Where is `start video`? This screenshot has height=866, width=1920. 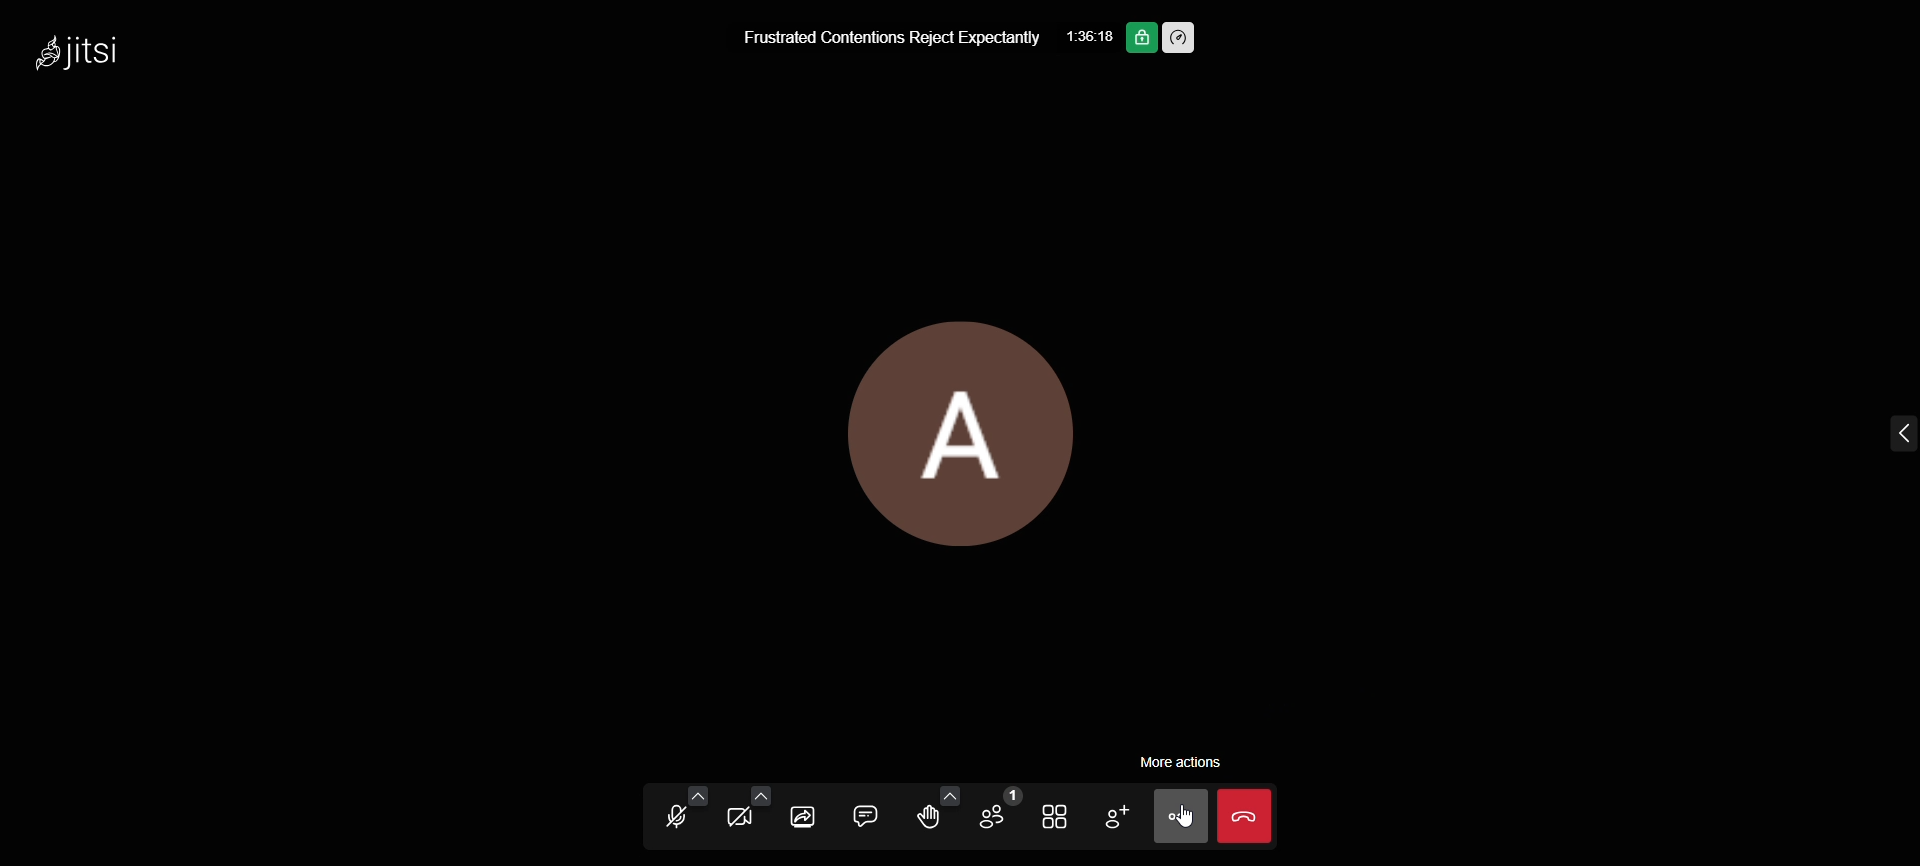
start video is located at coordinates (737, 814).